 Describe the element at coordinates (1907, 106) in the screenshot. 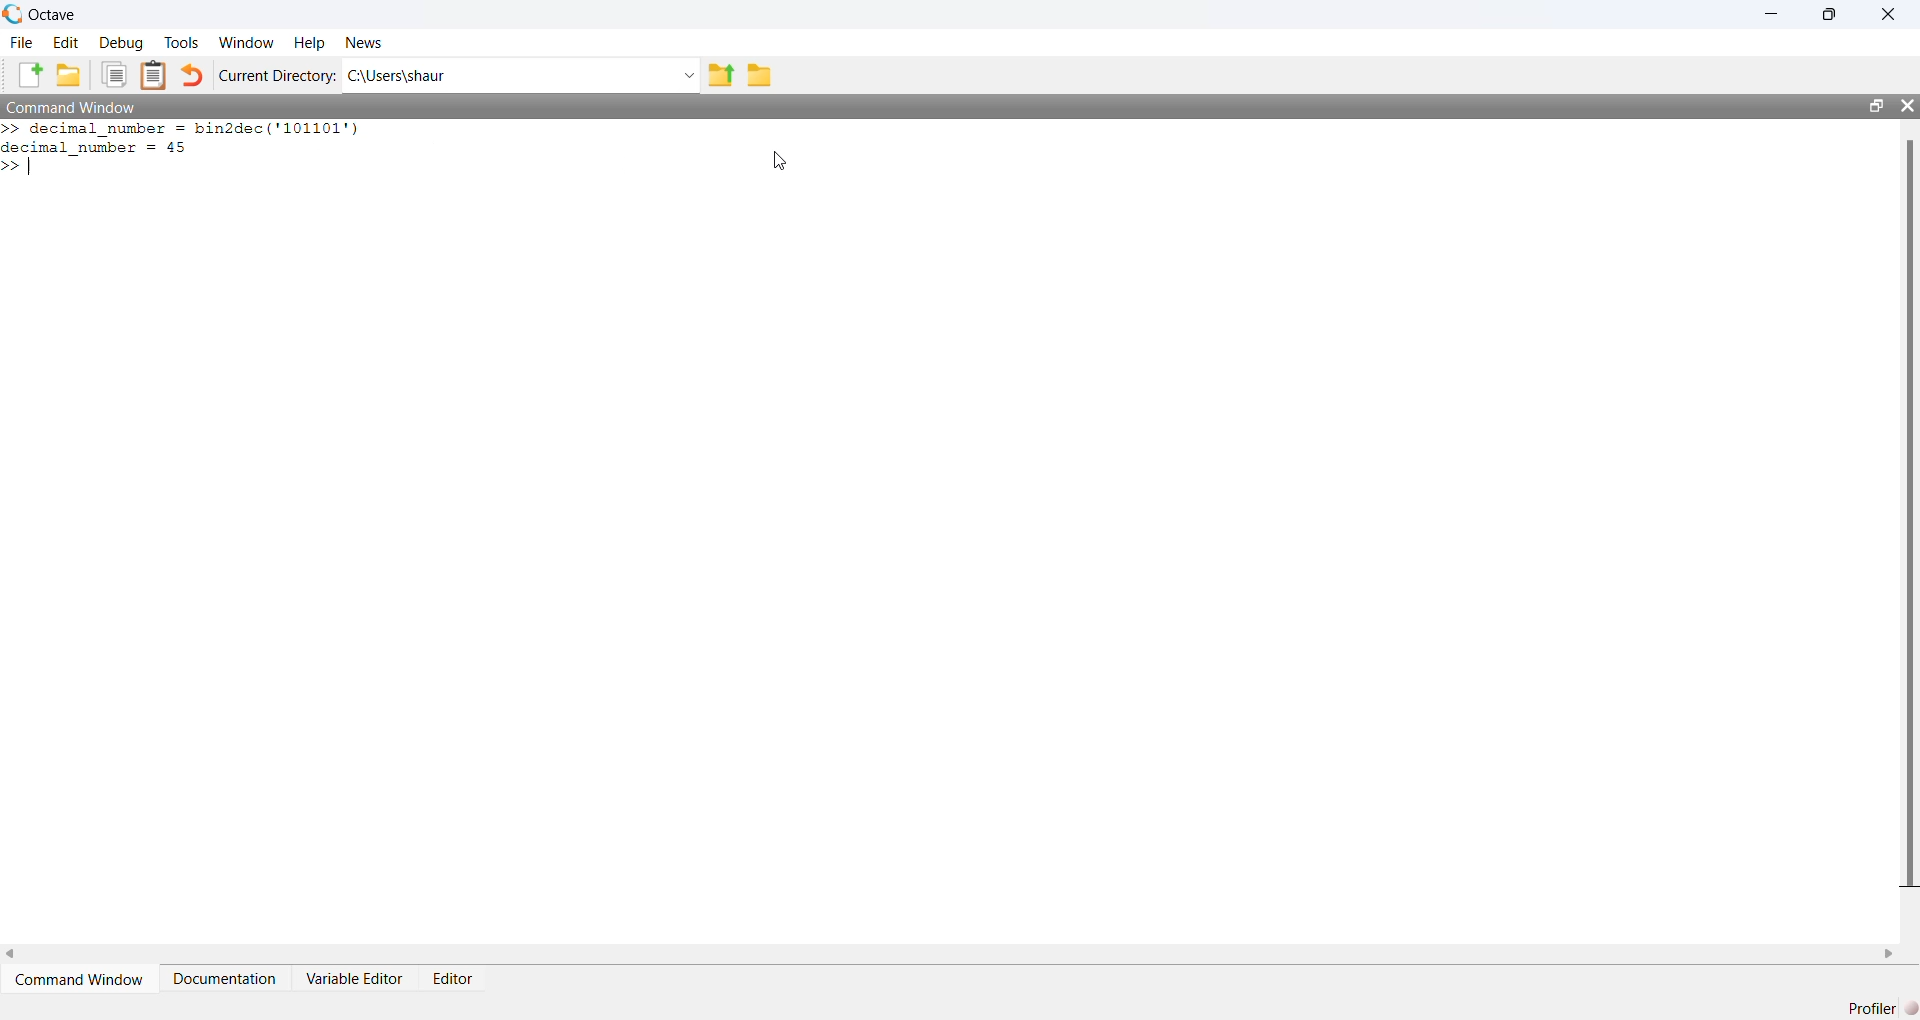

I see `close` at that location.